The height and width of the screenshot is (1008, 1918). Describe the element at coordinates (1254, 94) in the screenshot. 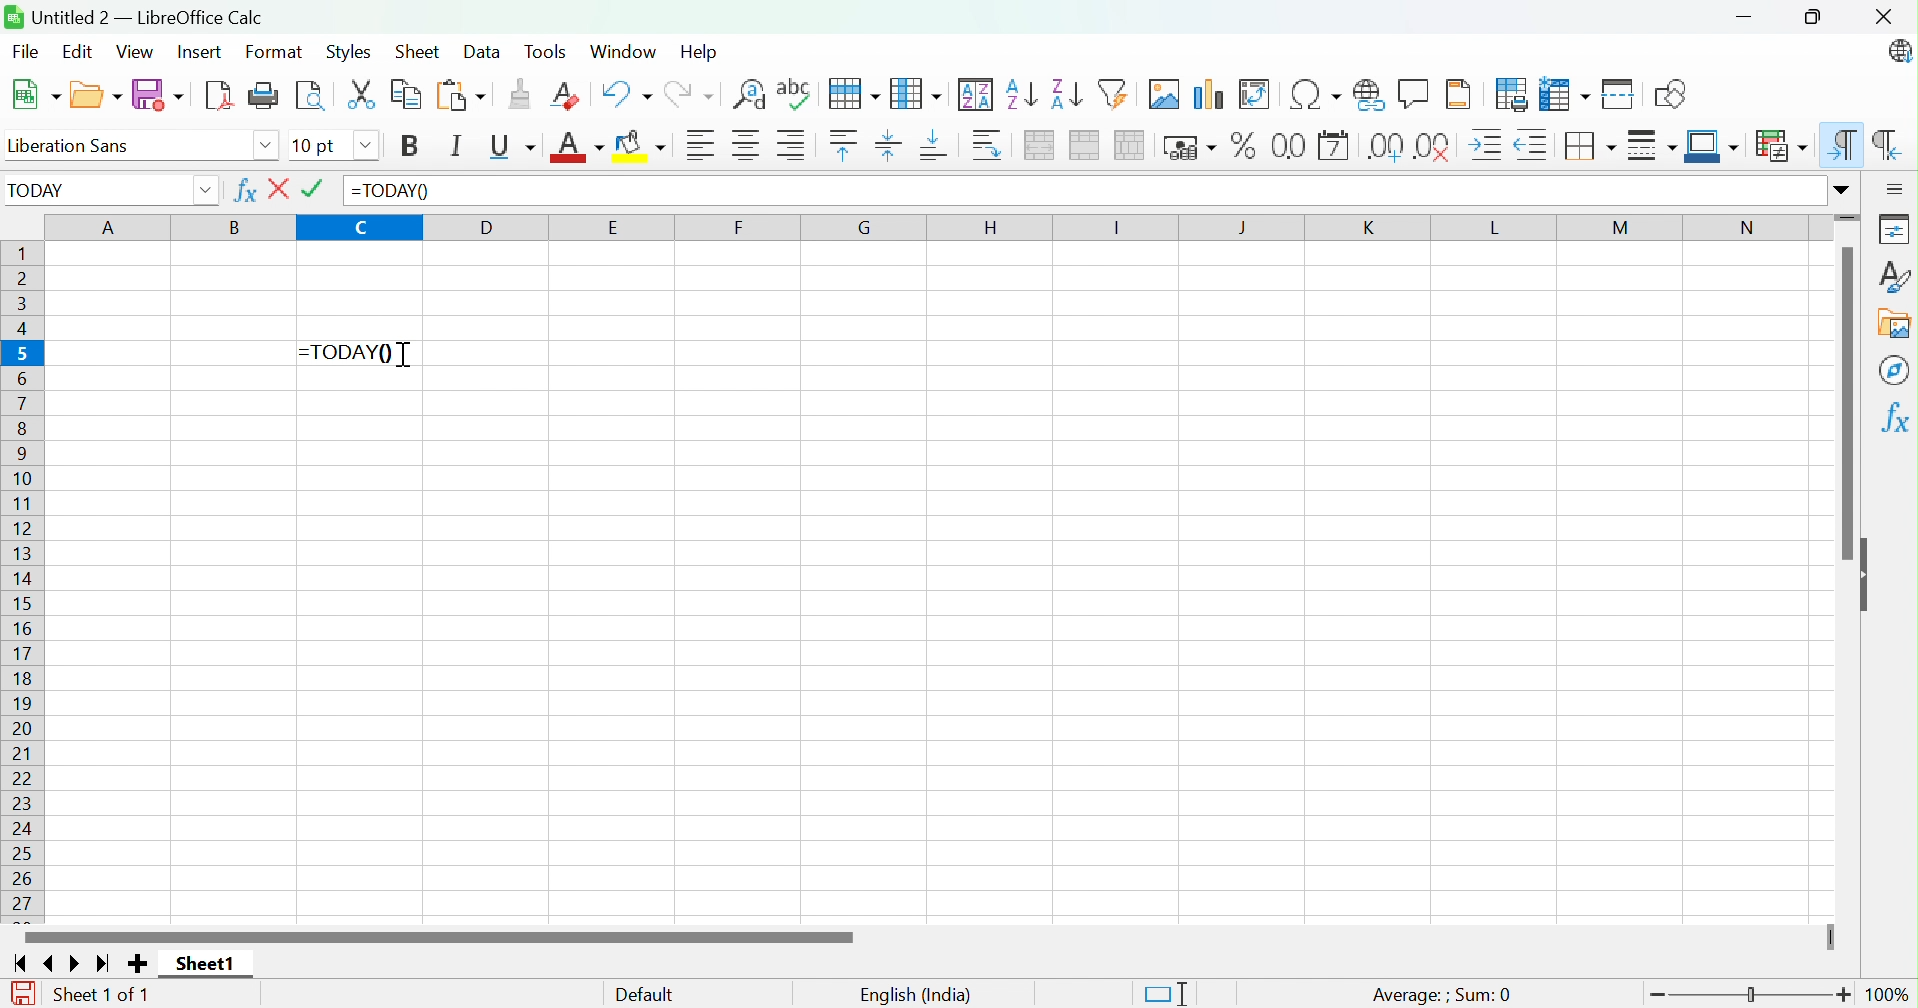

I see `Insert or edit pivot table` at that location.